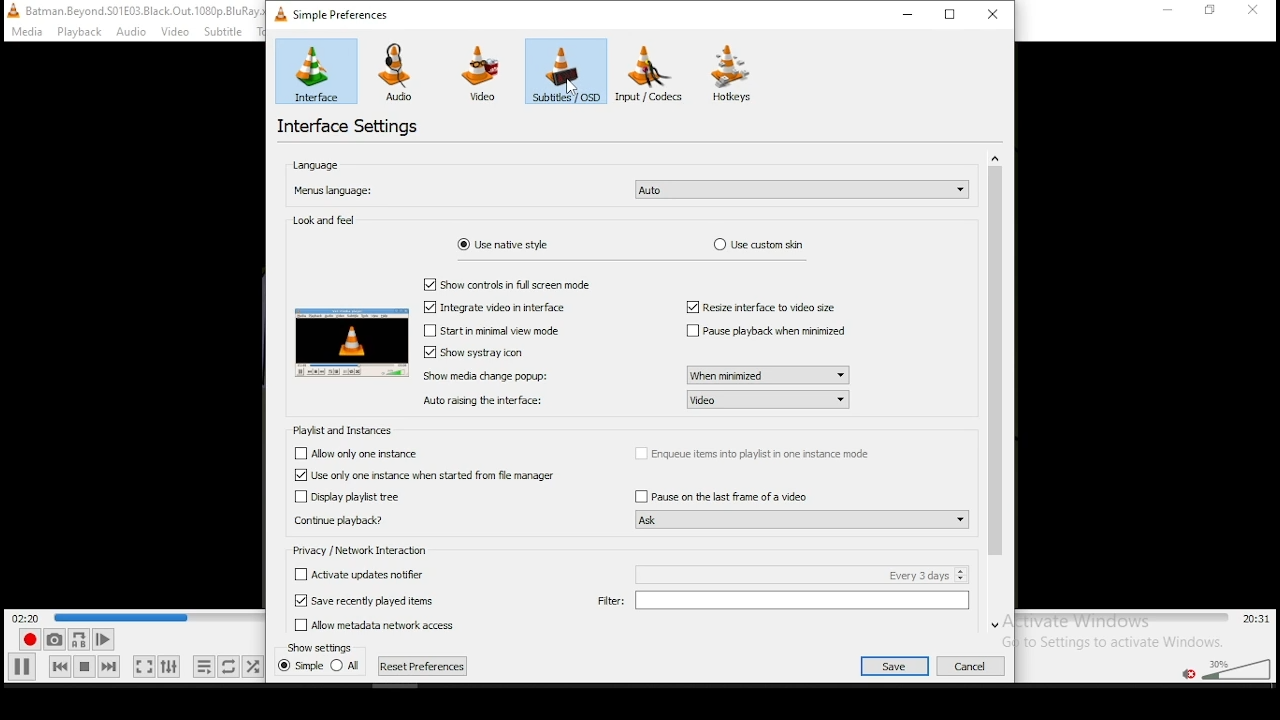 The width and height of the screenshot is (1280, 720). I want to click on checkbox: start minimal view mode, so click(494, 330).